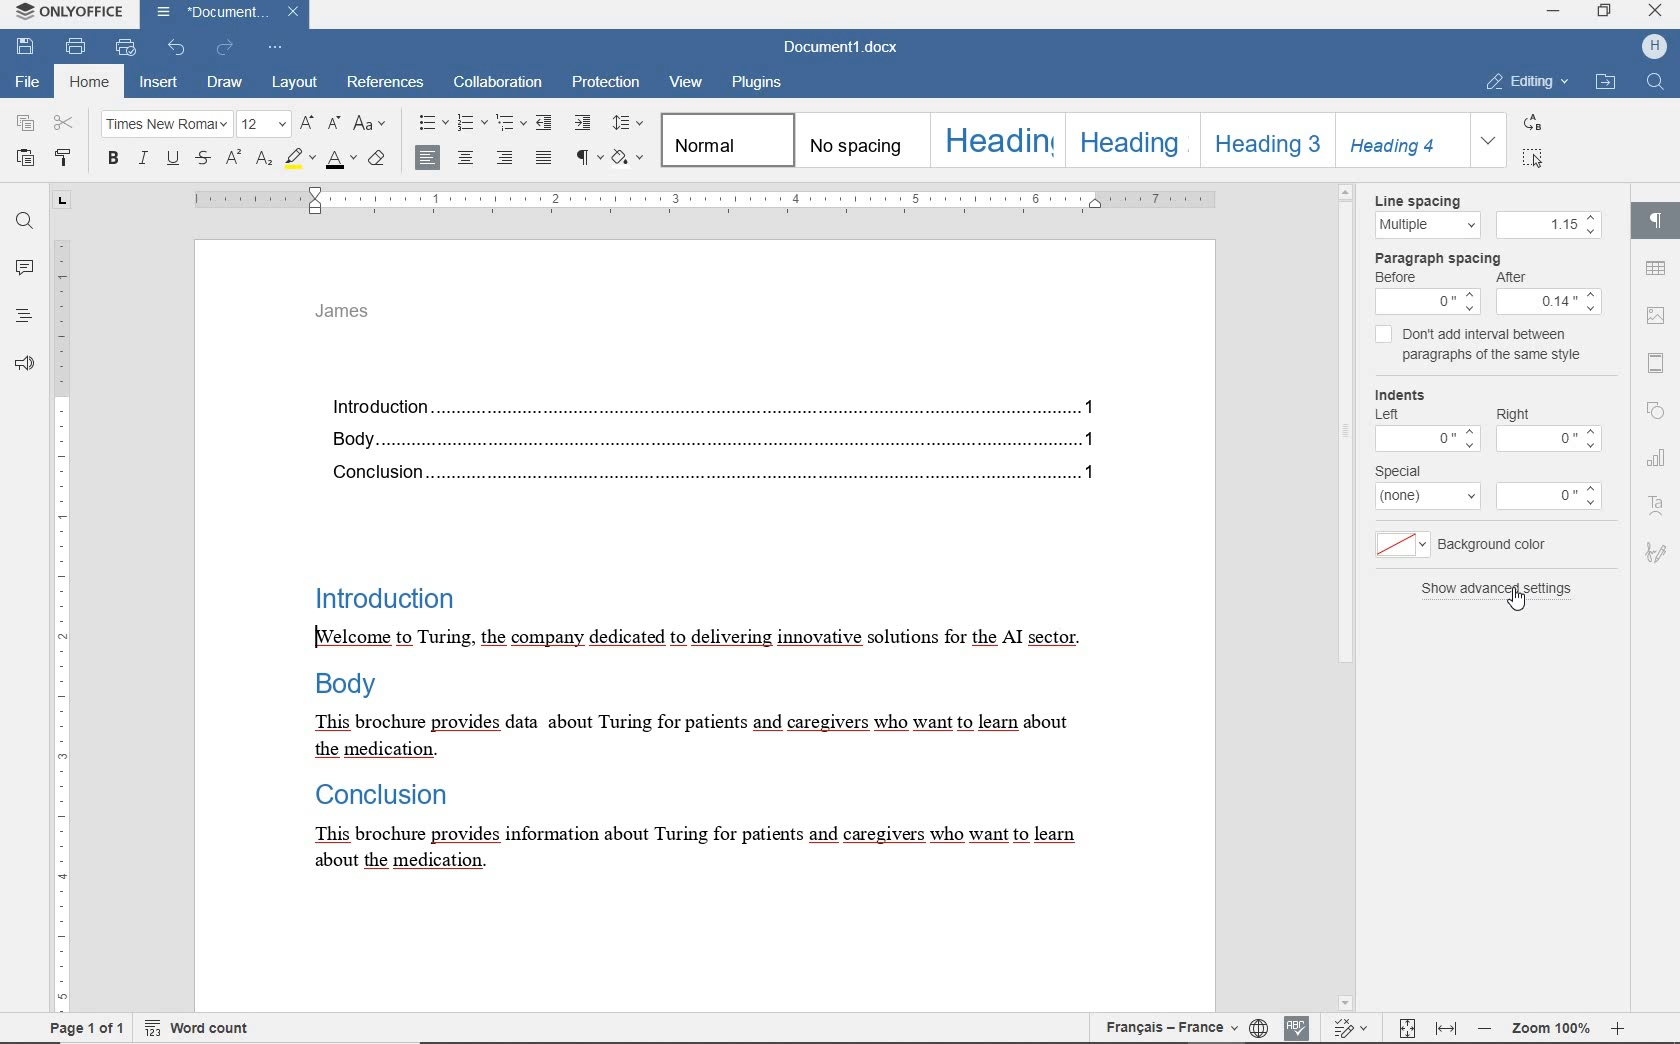 Image resolution: width=1680 pixels, height=1044 pixels. I want to click on fit to page, so click(1405, 1029).